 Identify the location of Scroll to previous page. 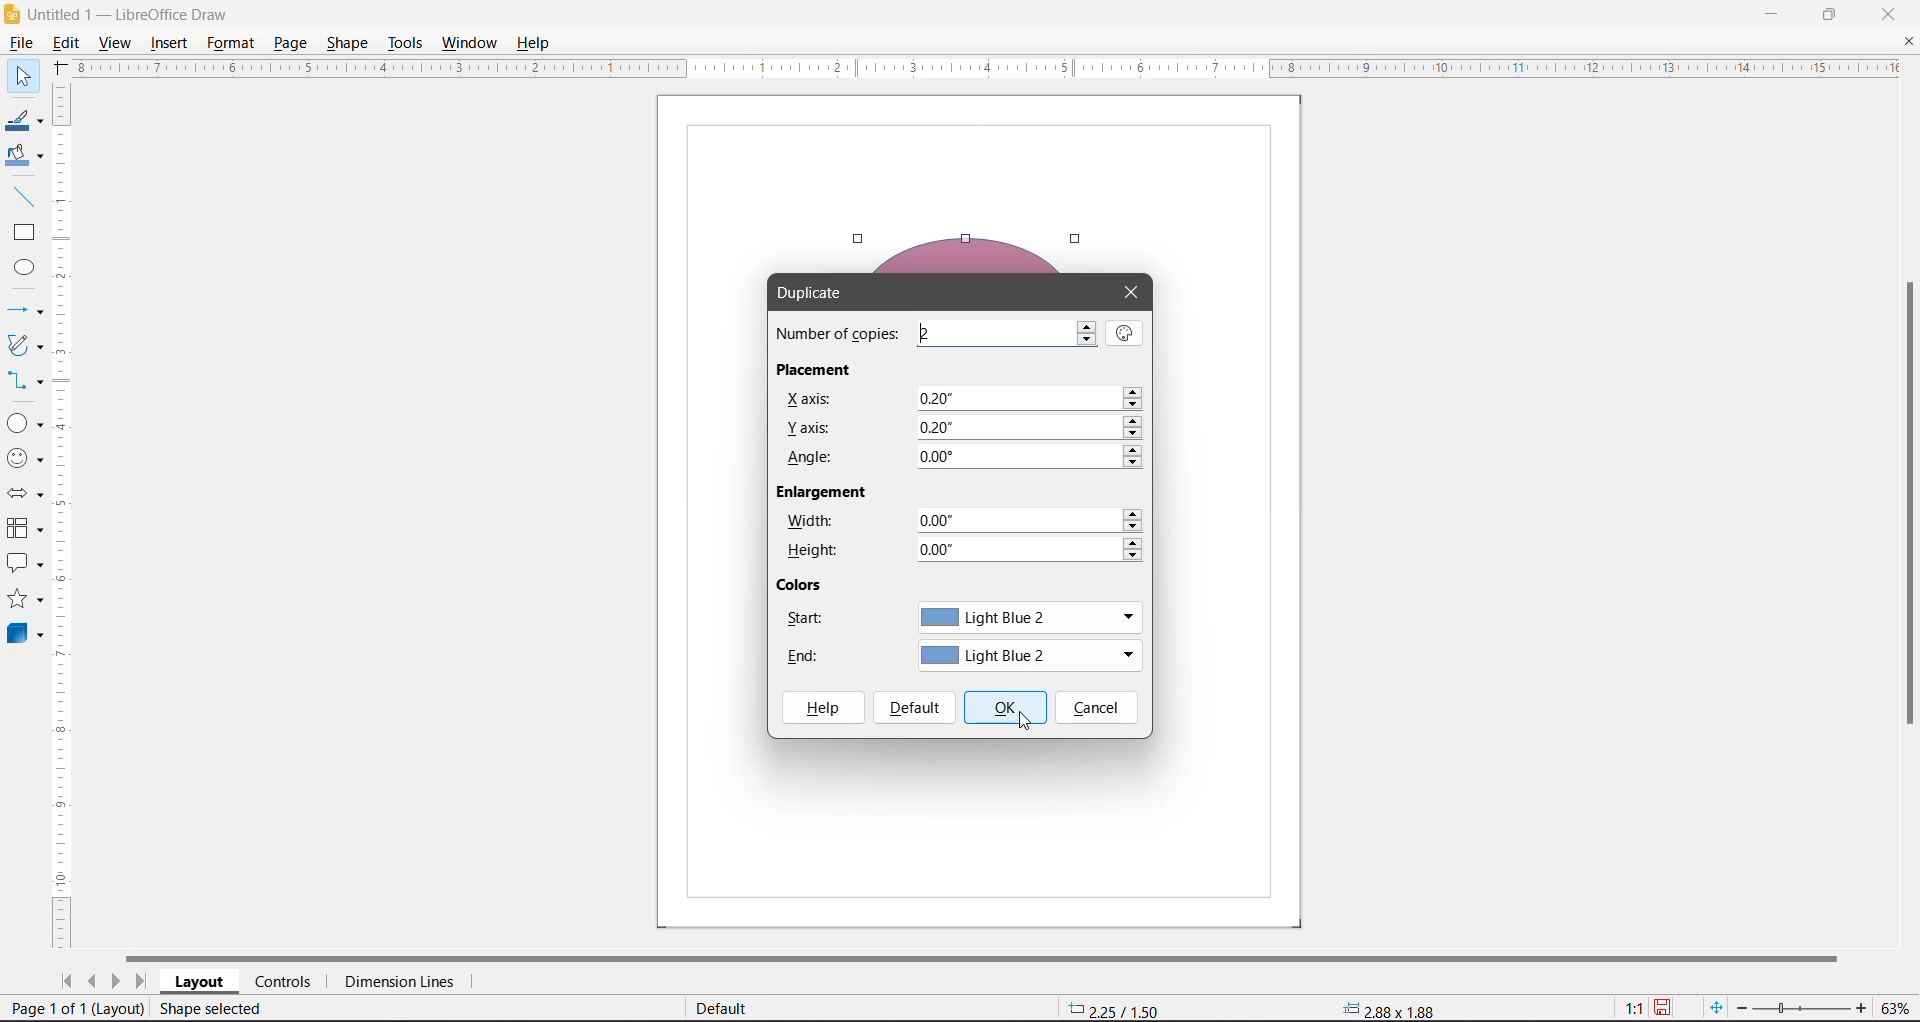
(93, 982).